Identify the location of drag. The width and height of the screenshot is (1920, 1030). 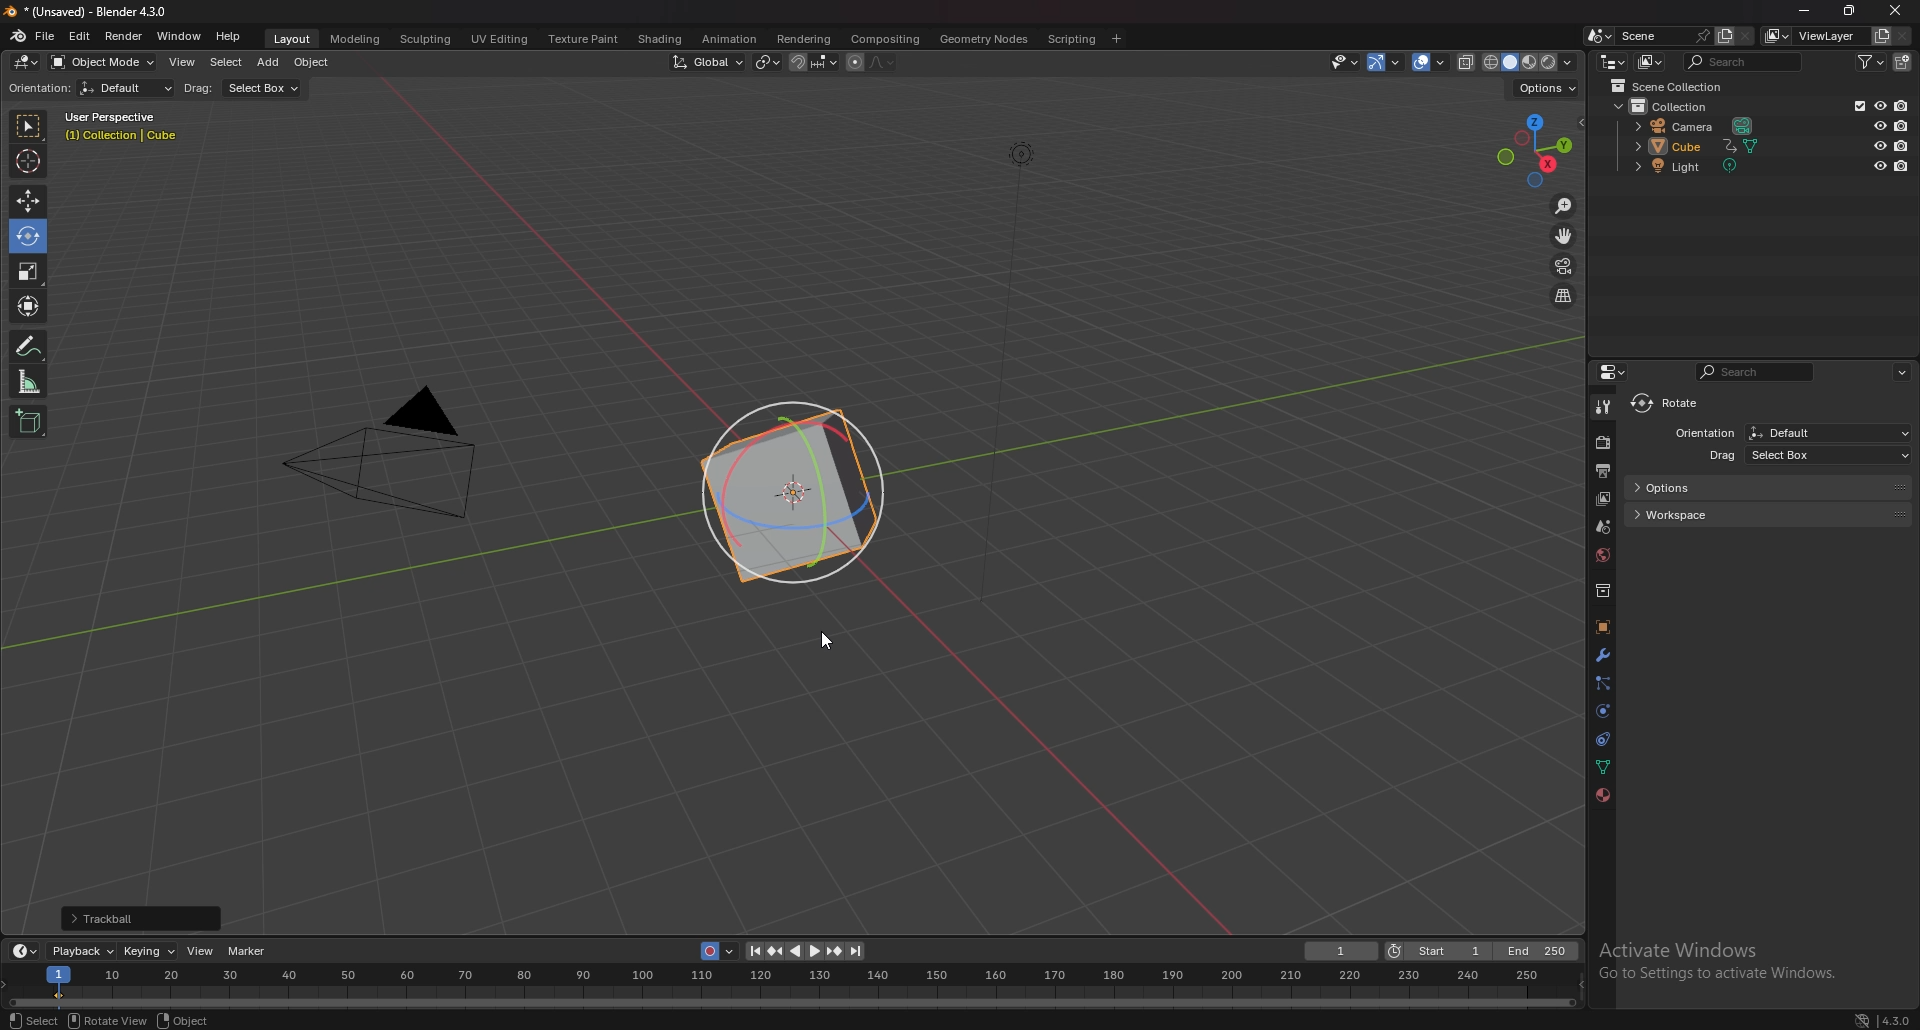
(202, 90).